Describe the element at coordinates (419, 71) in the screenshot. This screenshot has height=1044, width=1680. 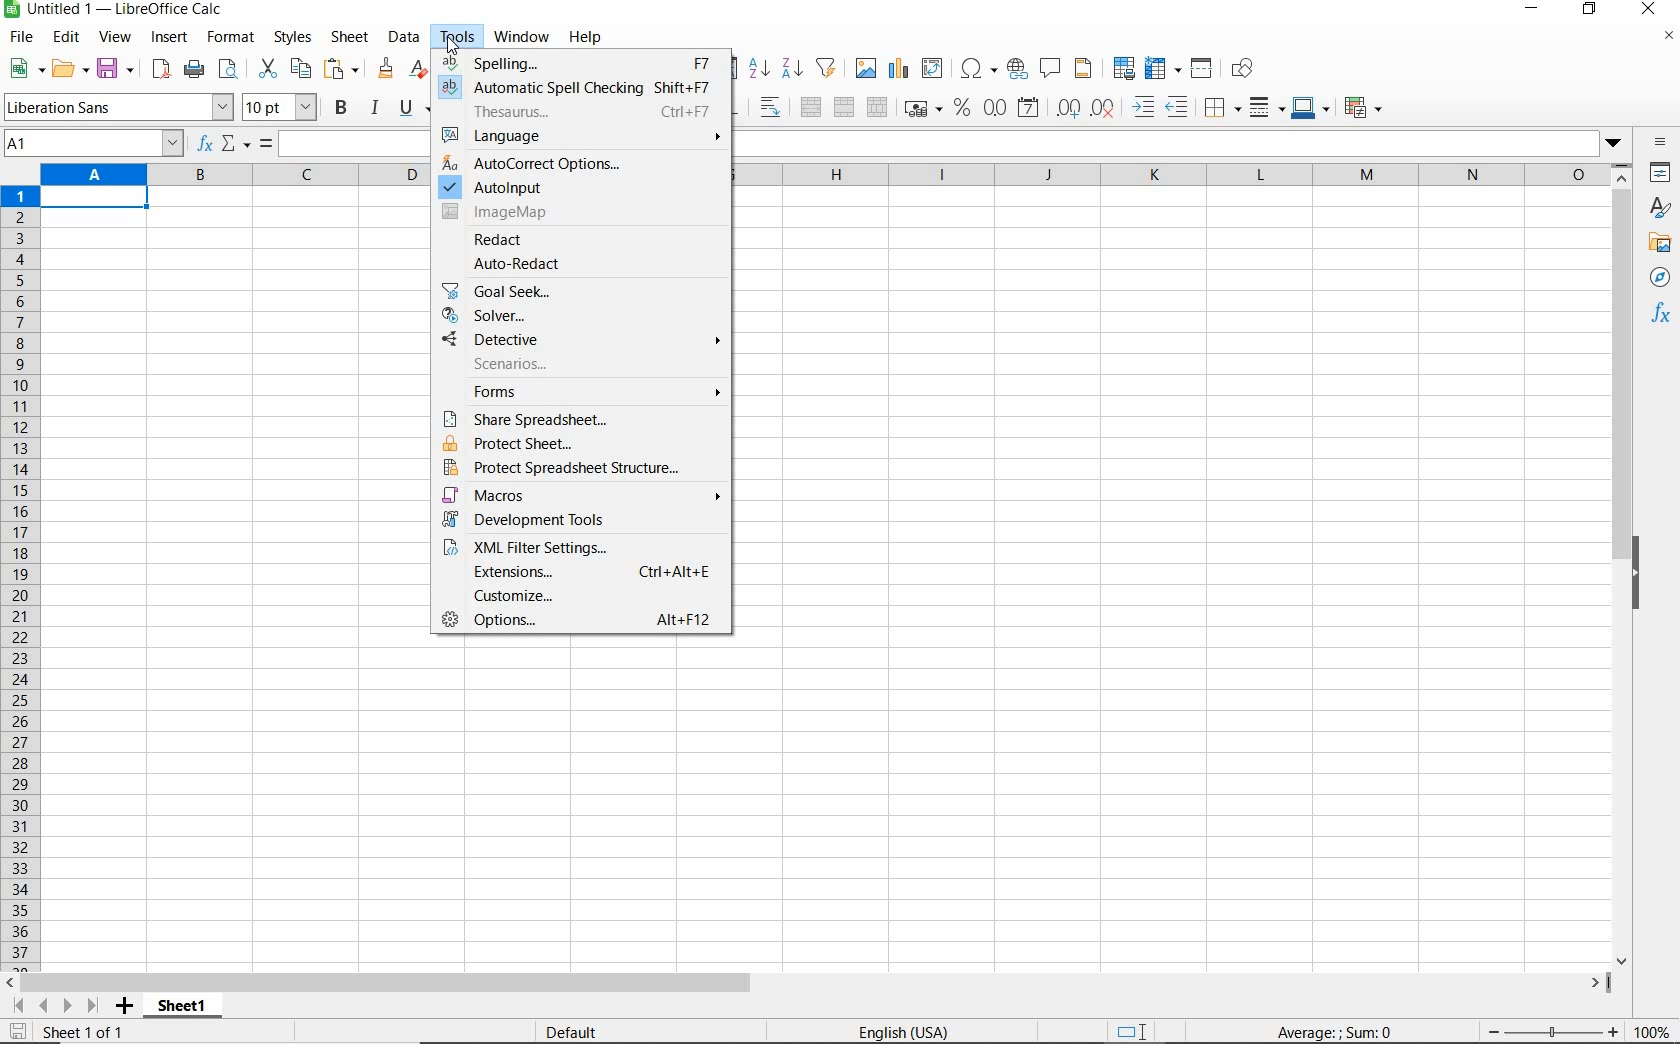
I see `clear direct formatting` at that location.